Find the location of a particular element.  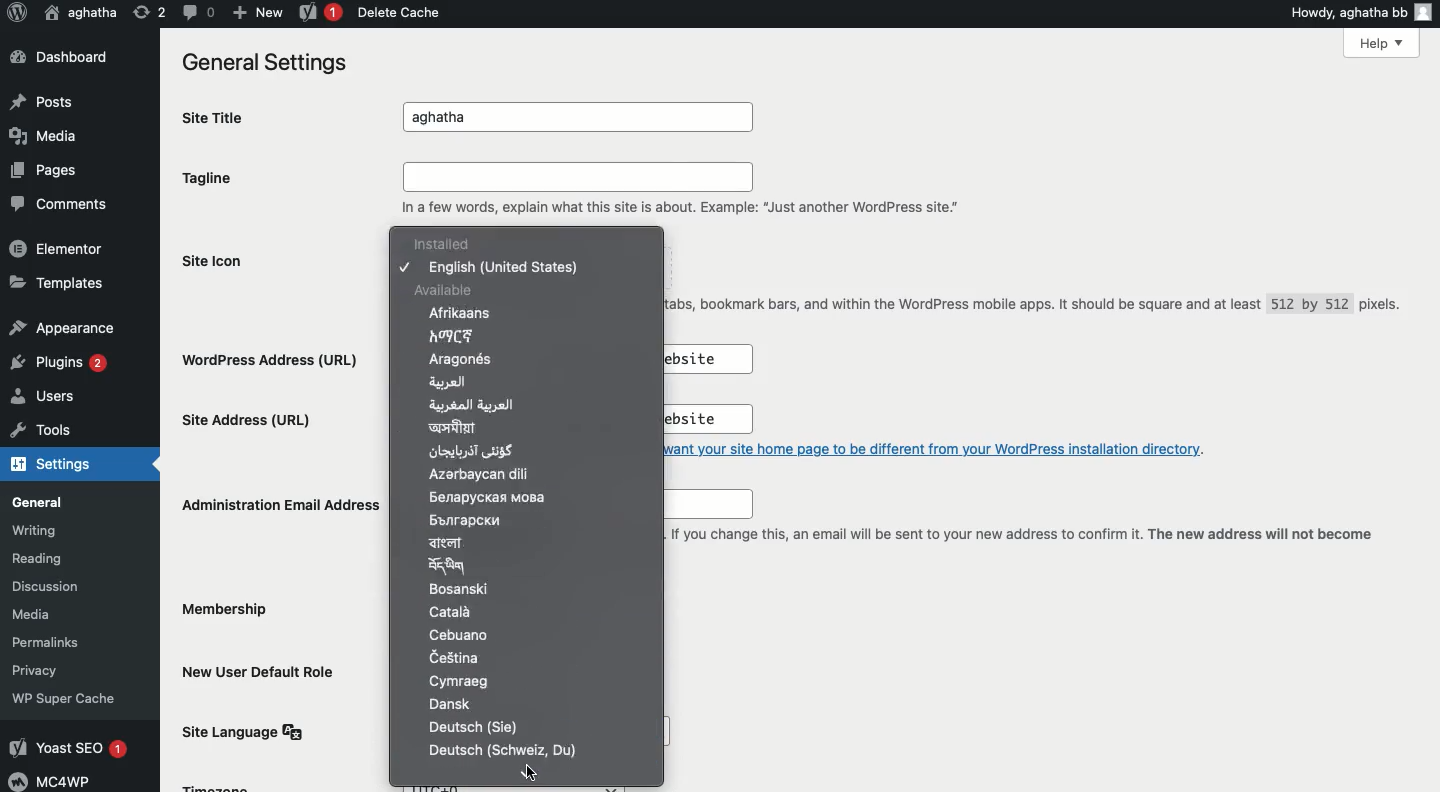

WP Super Cache is located at coordinates (67, 698).